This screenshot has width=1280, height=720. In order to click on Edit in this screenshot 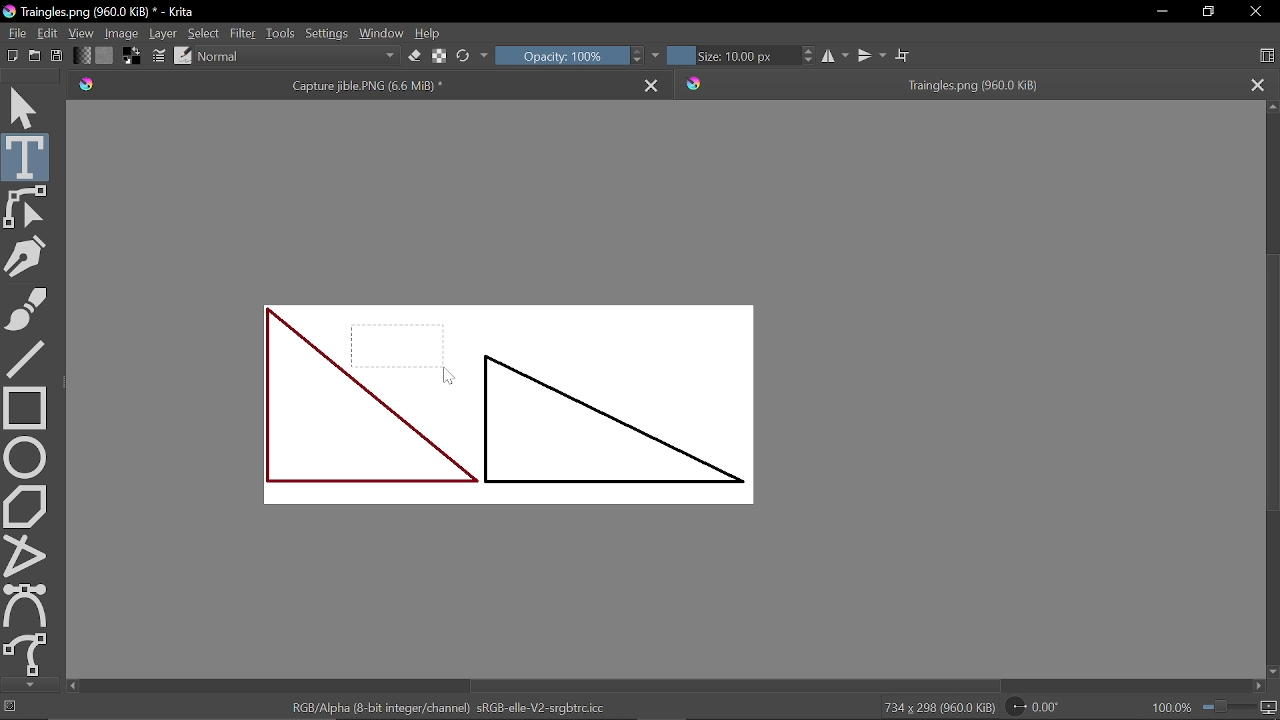, I will do `click(48, 32)`.